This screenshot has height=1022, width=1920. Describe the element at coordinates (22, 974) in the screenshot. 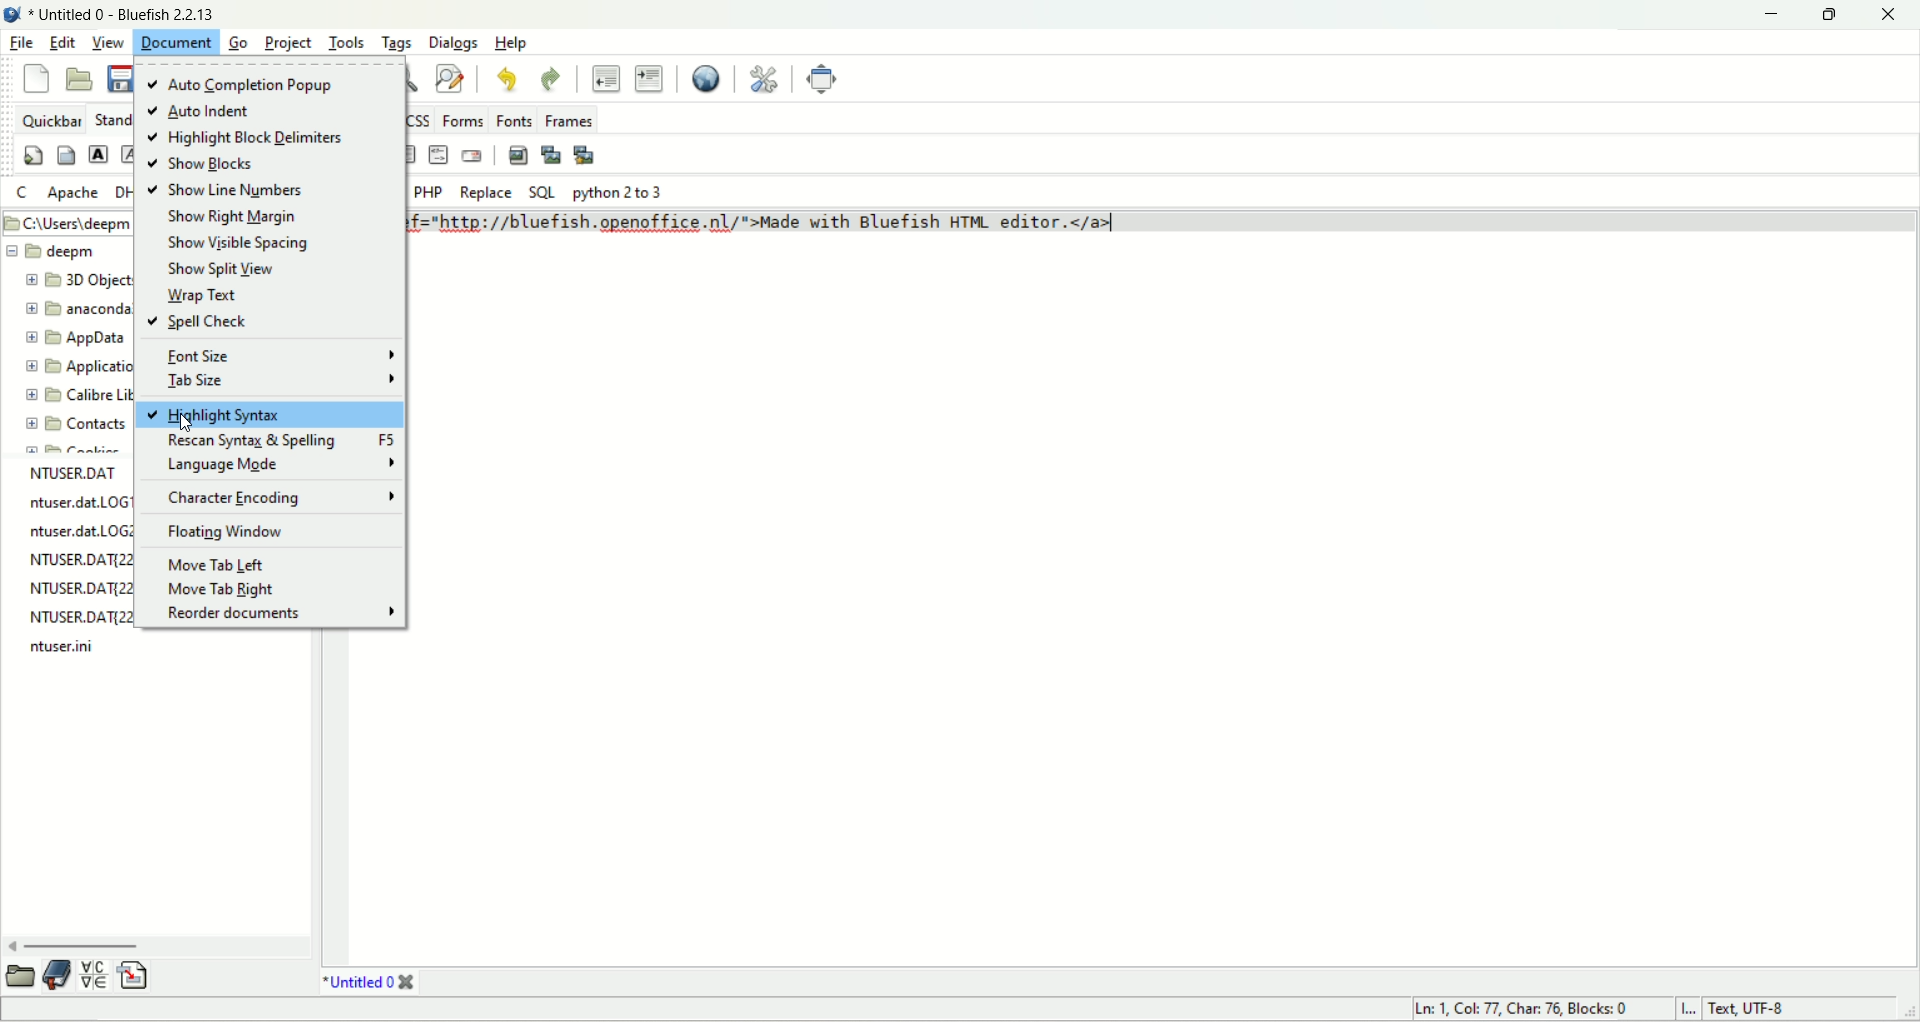

I see `open` at that location.